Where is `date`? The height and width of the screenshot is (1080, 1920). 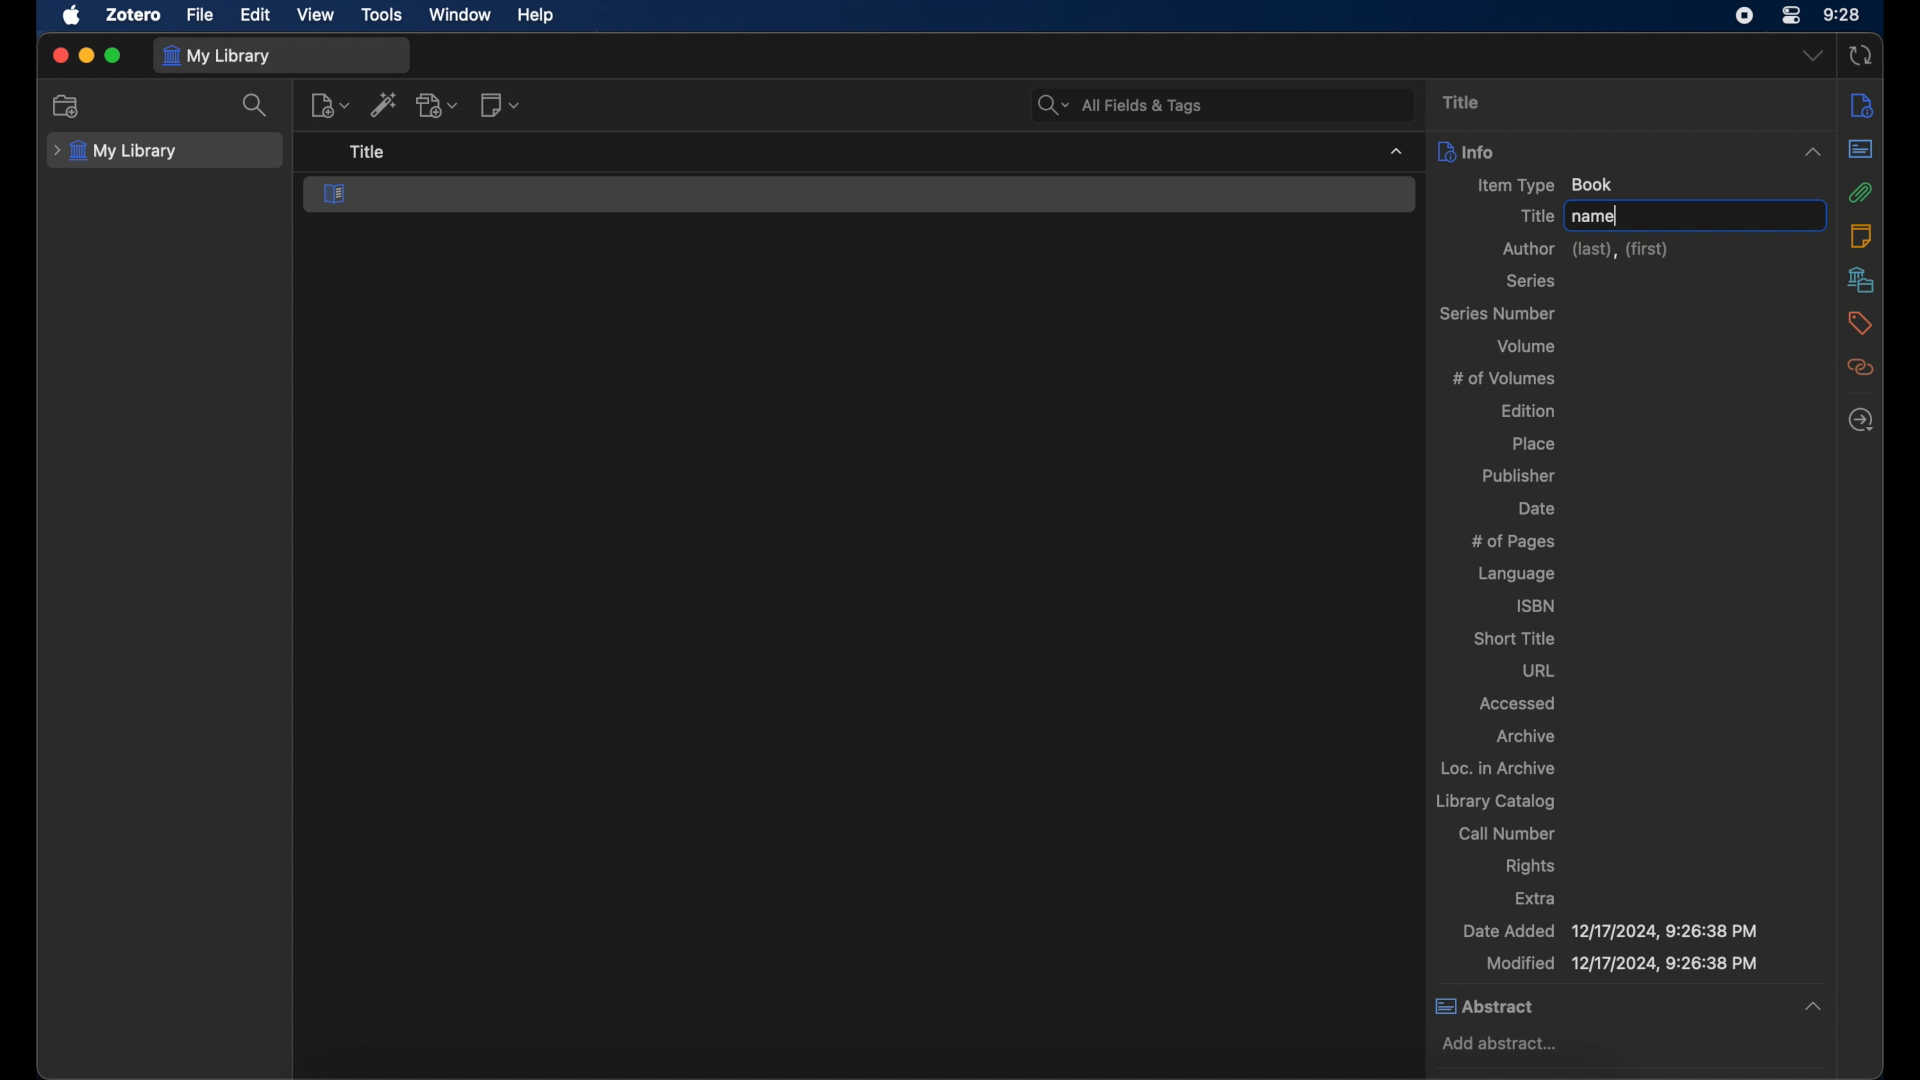
date is located at coordinates (1537, 507).